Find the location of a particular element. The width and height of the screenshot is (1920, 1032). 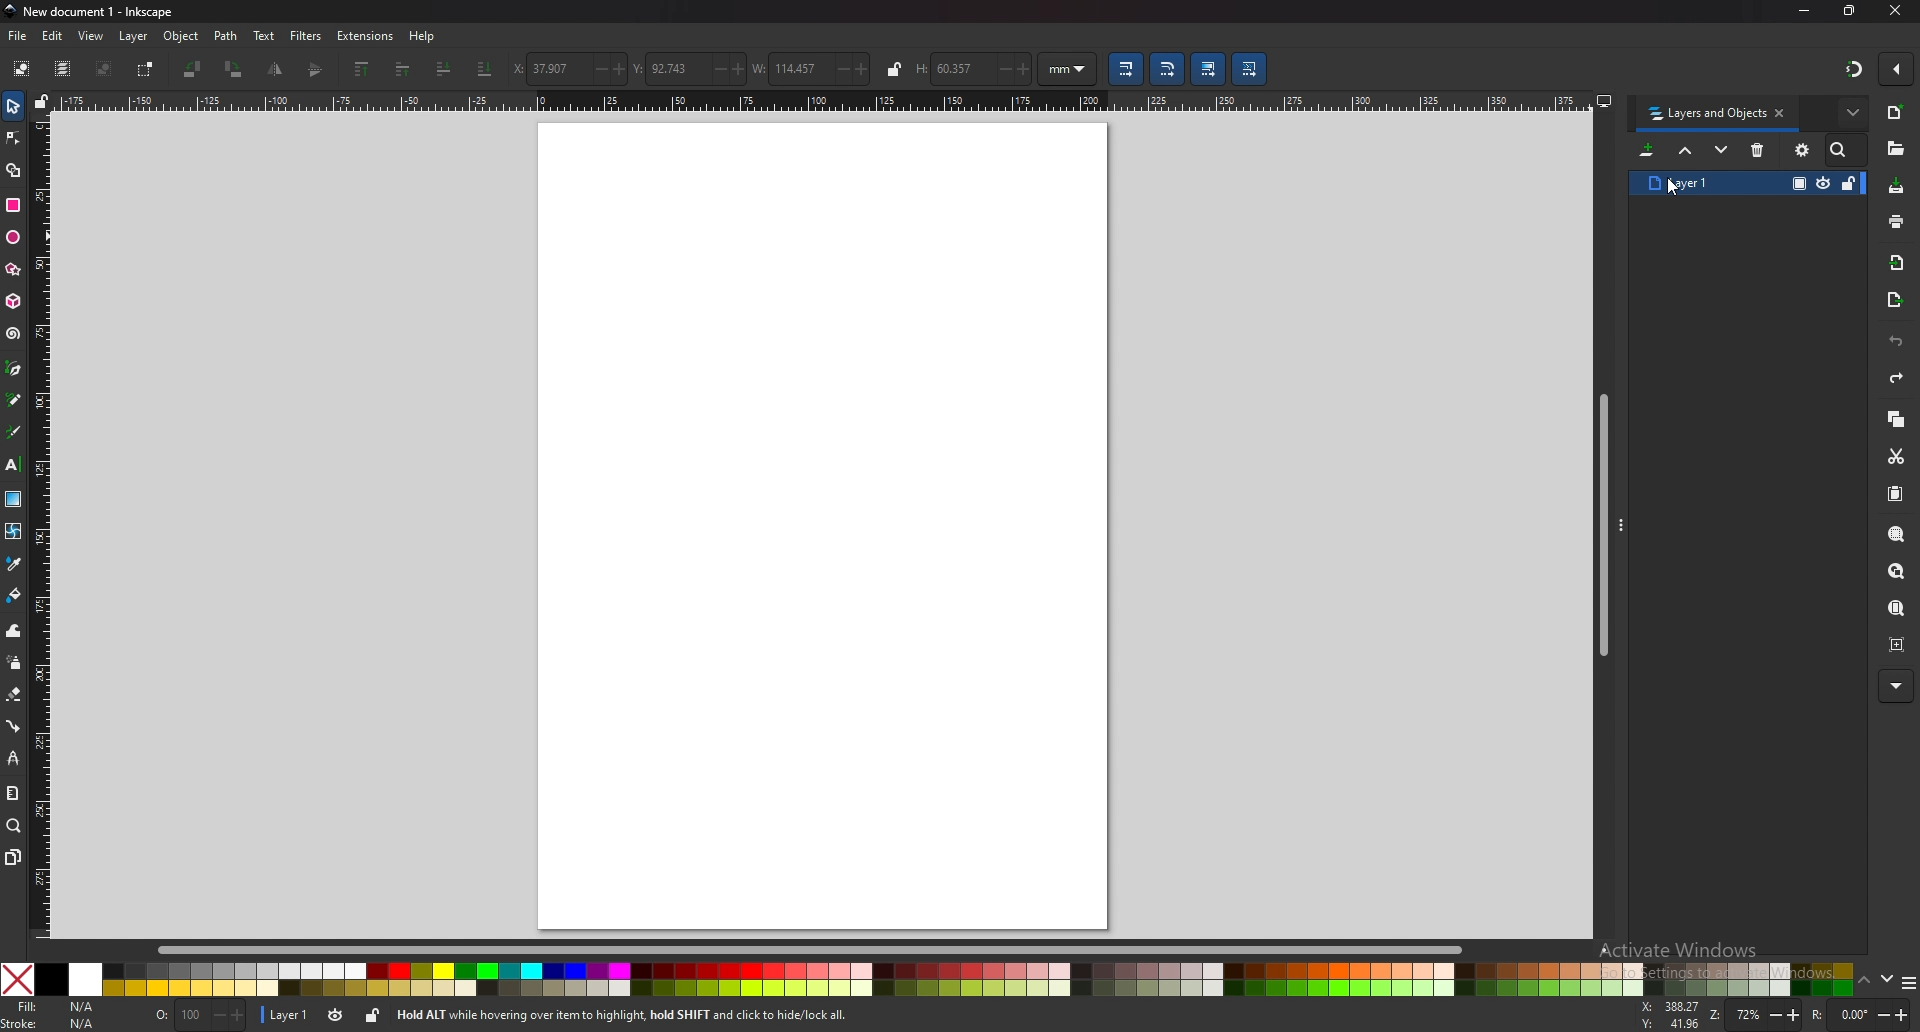

layers and objects is located at coordinates (1706, 114).